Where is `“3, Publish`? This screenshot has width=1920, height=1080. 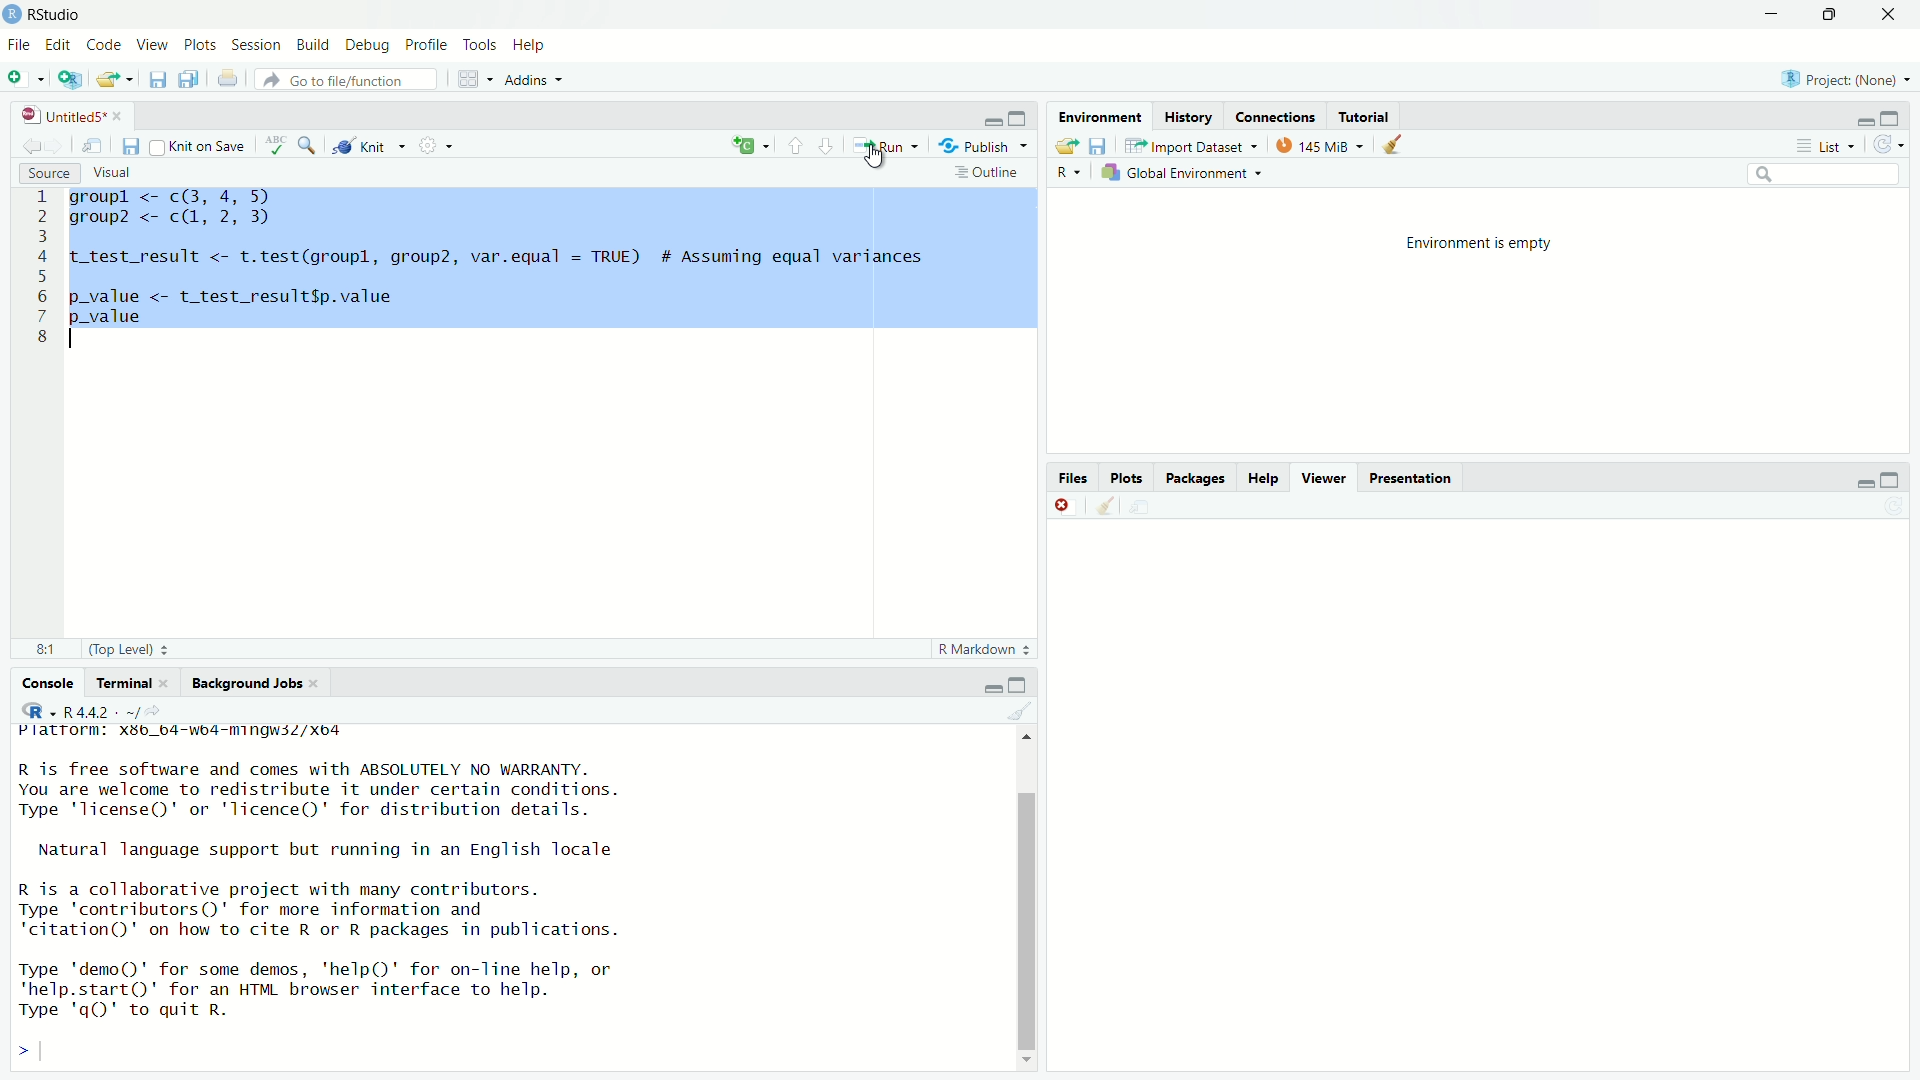
“3, Publish is located at coordinates (975, 143).